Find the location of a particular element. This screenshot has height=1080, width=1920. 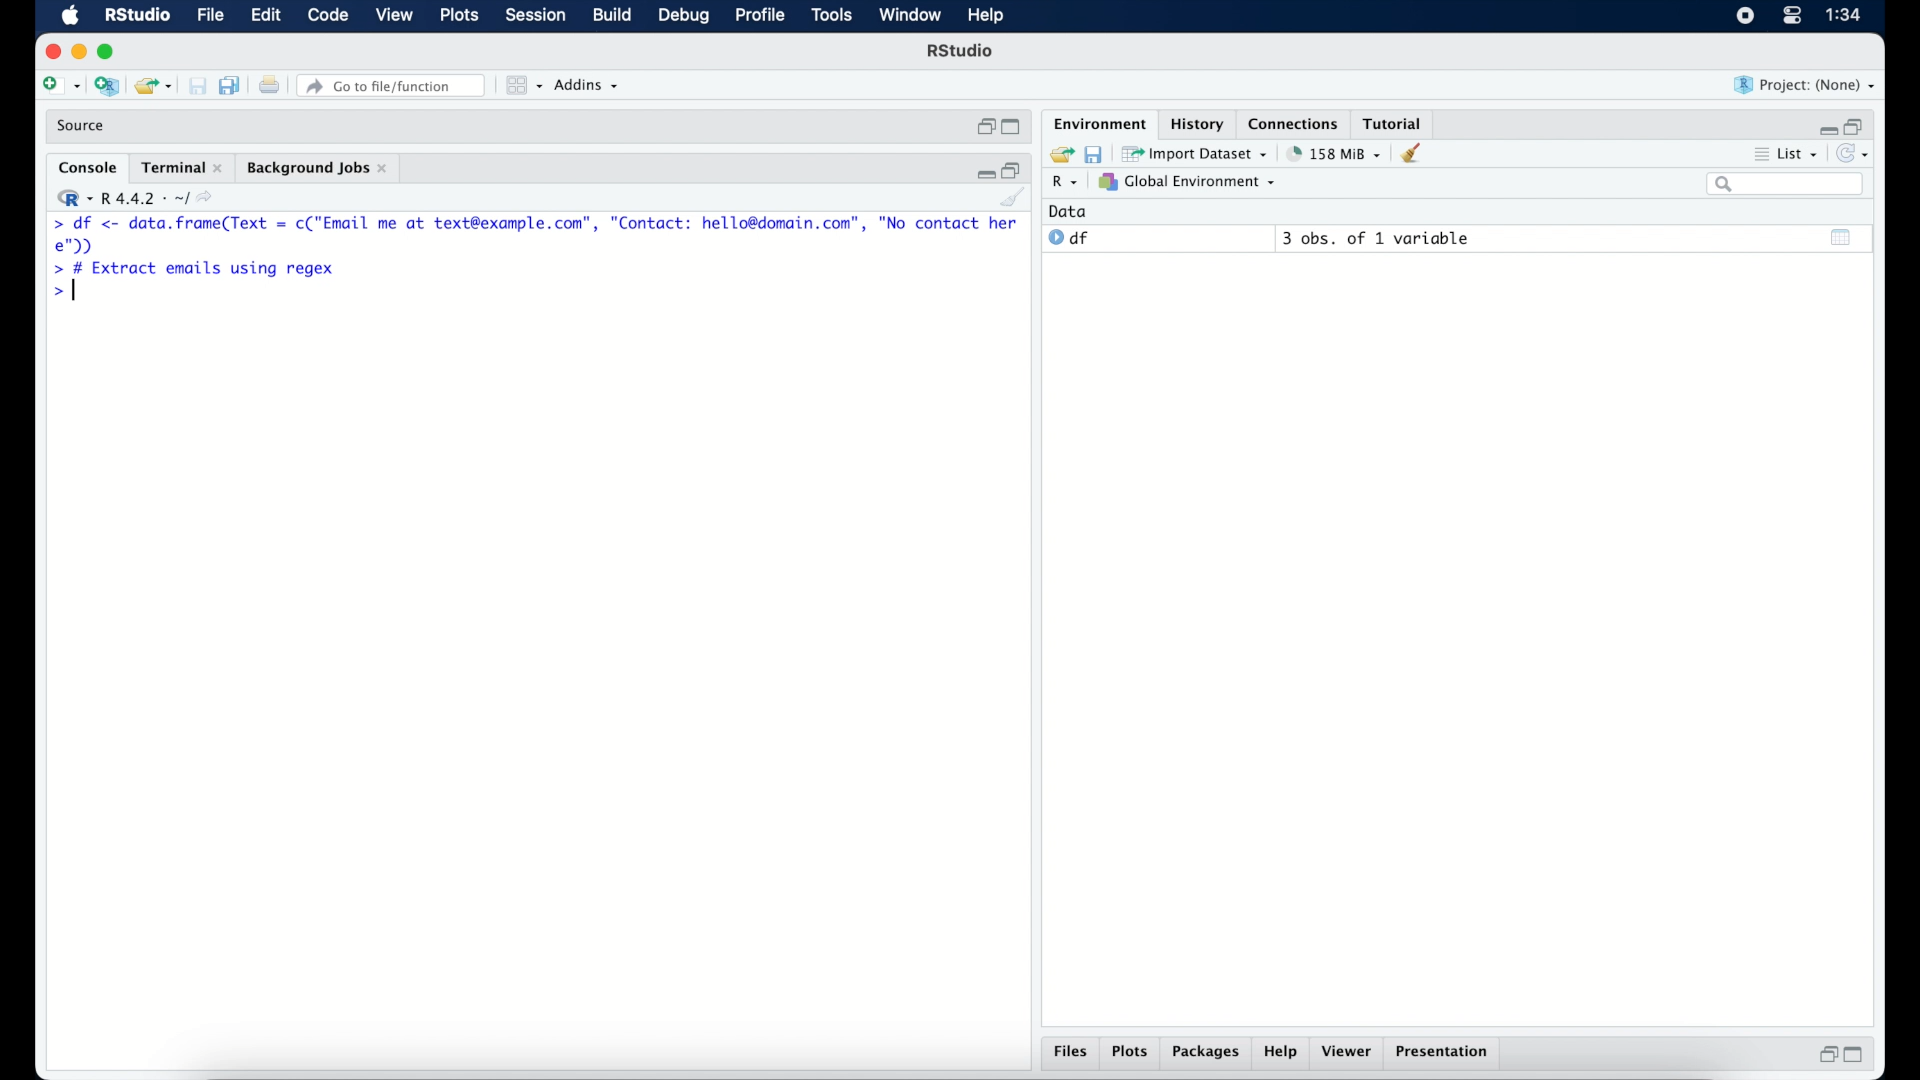

global environment is located at coordinates (1193, 183).